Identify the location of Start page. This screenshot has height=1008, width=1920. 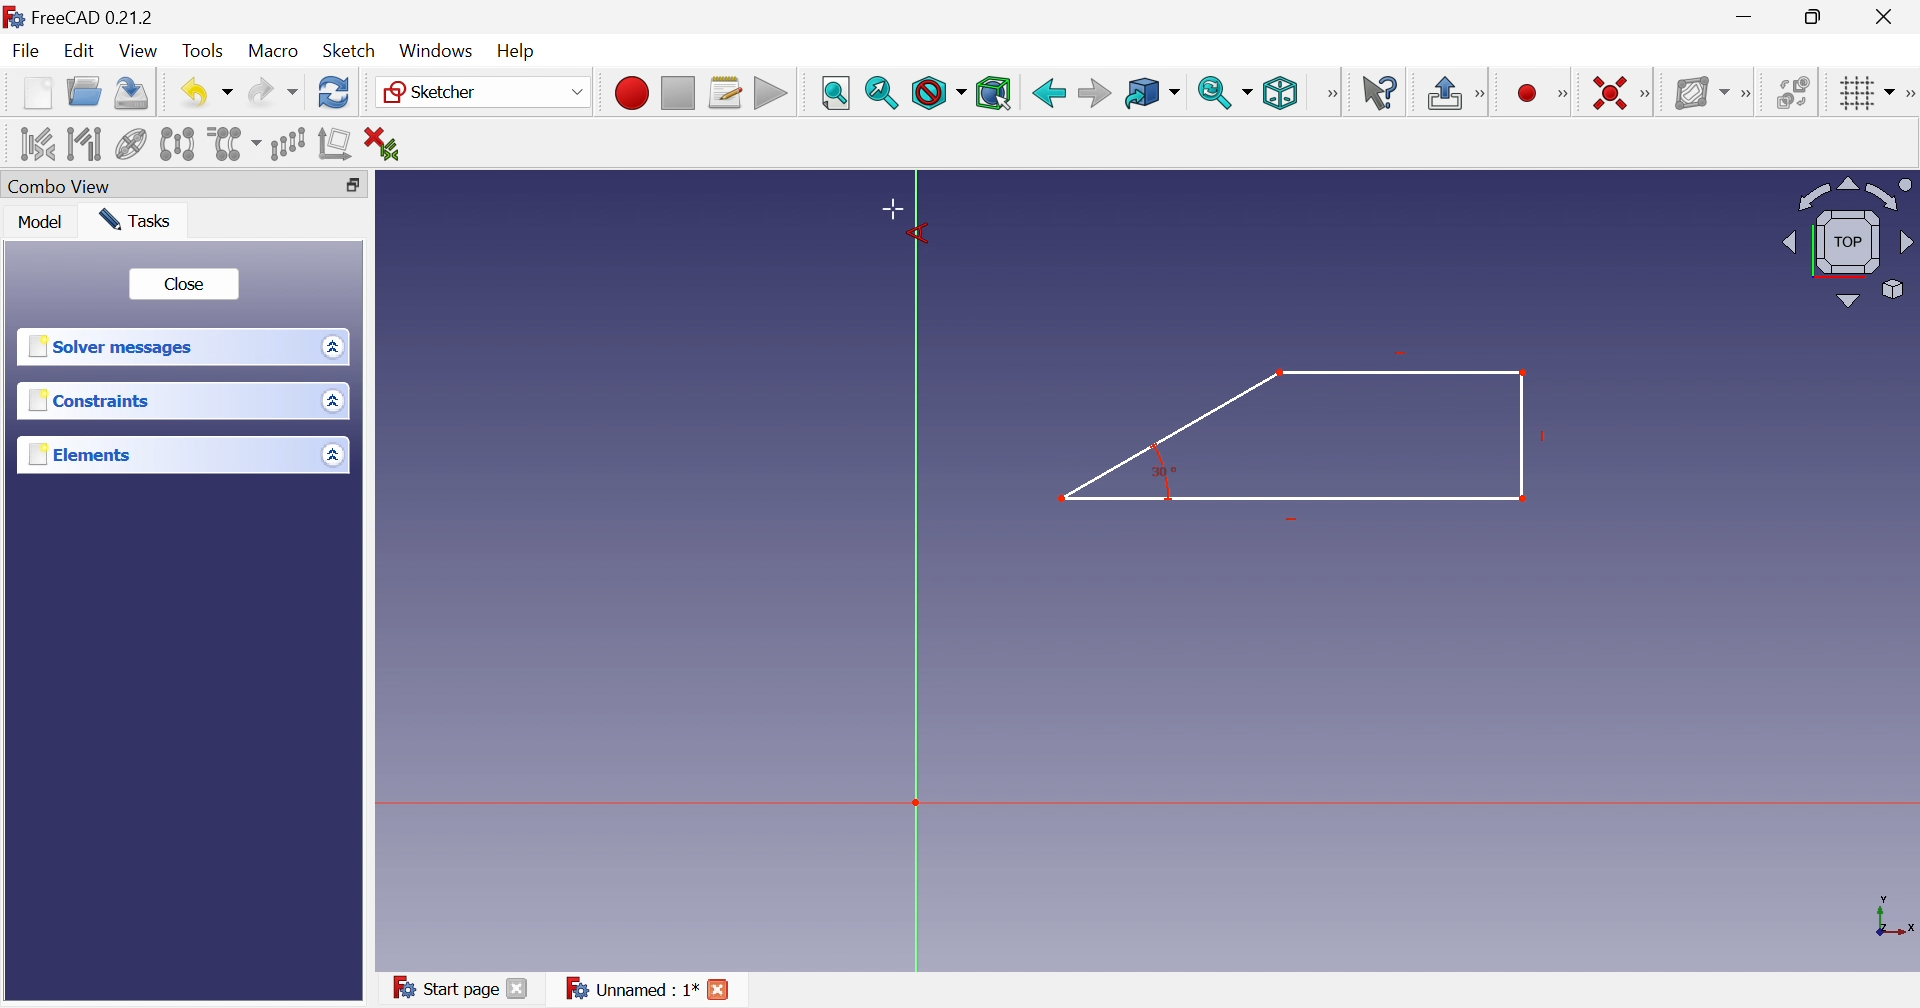
(438, 985).